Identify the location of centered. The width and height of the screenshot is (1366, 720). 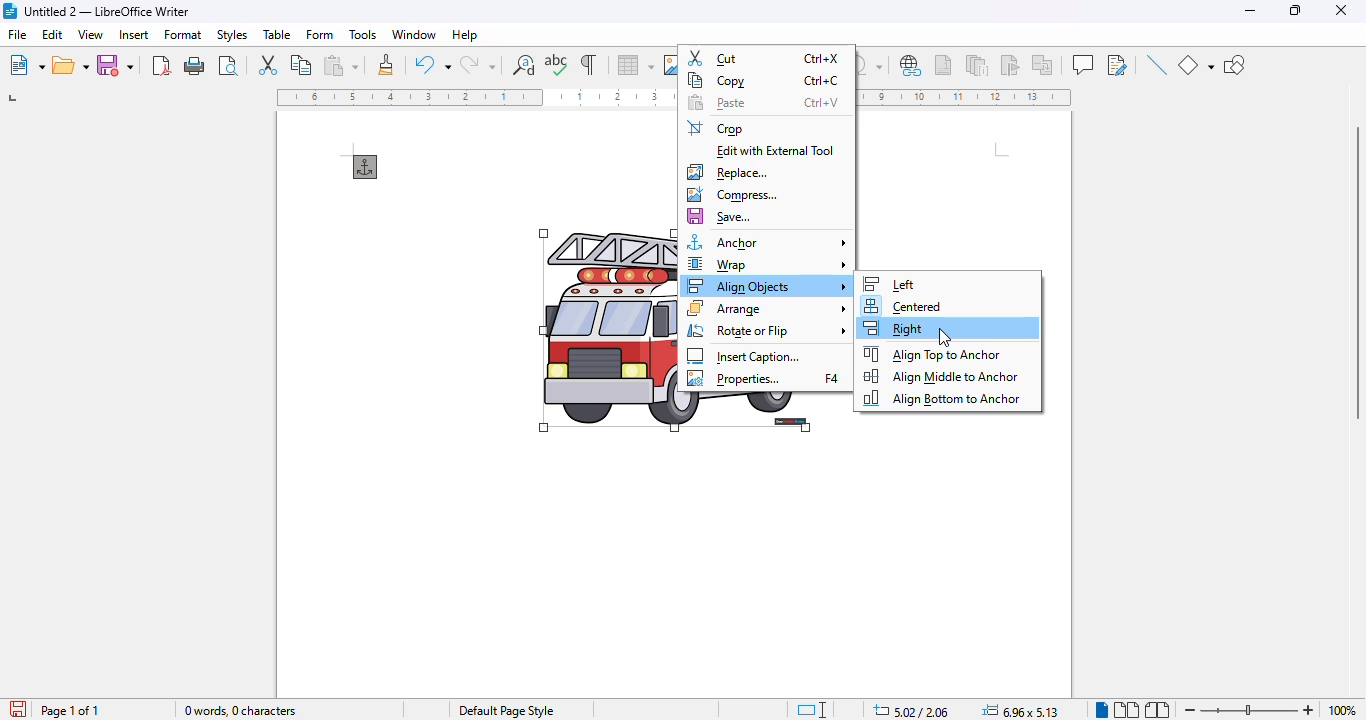
(902, 307).